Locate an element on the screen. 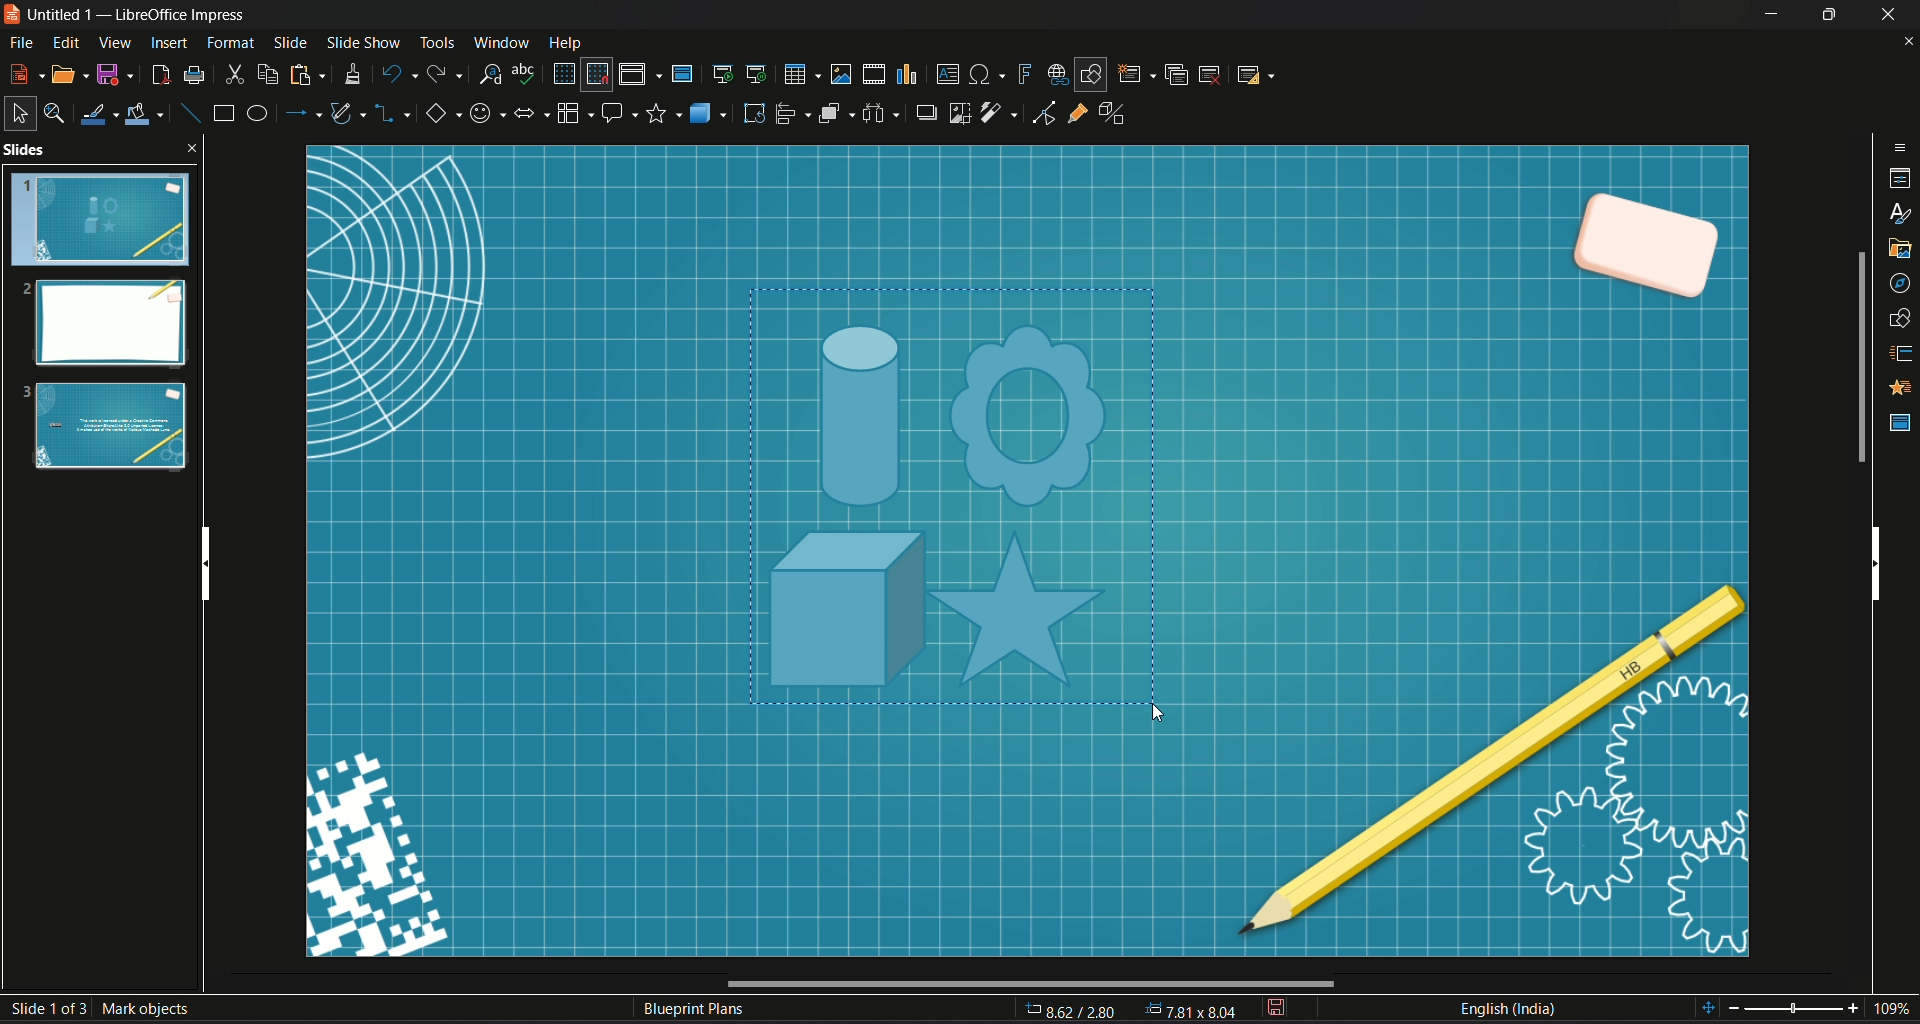 The height and width of the screenshot is (1024, 1920). copy  is located at coordinates (268, 75).